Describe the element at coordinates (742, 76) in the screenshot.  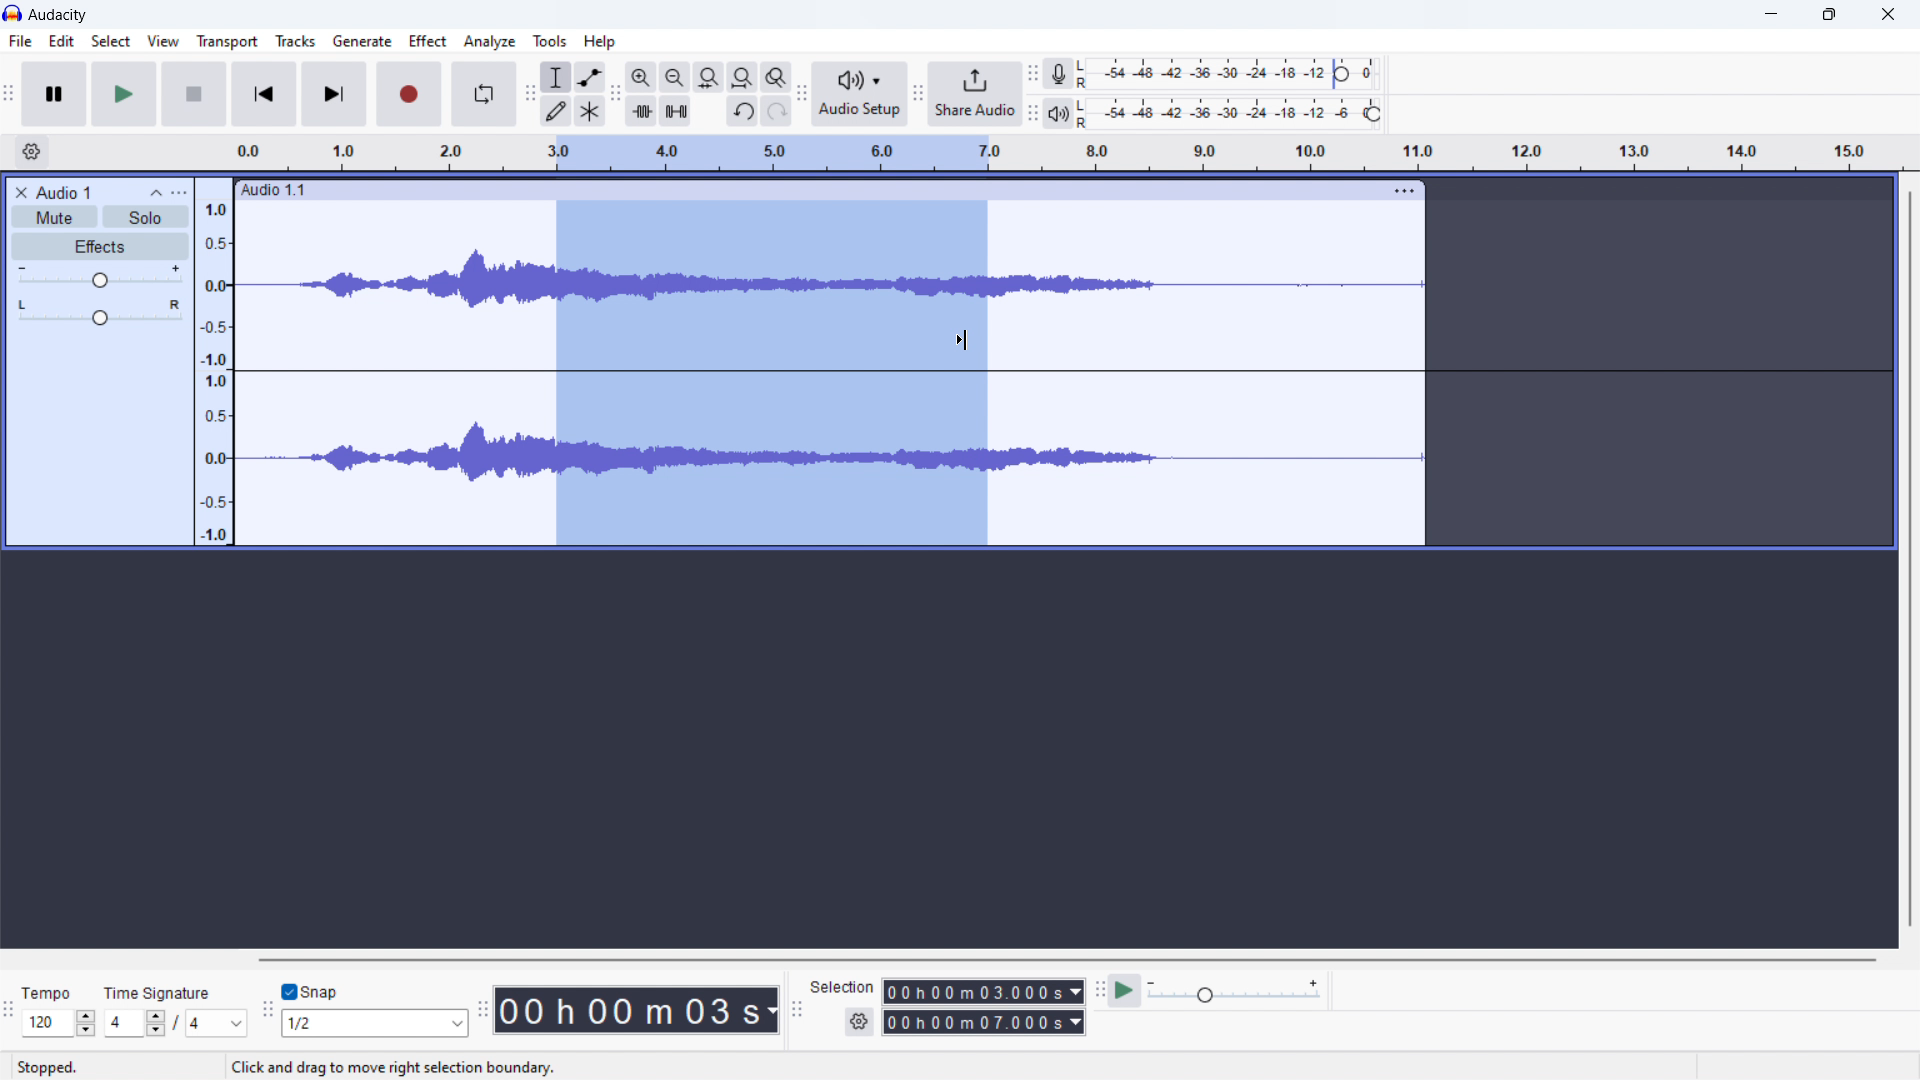
I see `fill project to width` at that location.